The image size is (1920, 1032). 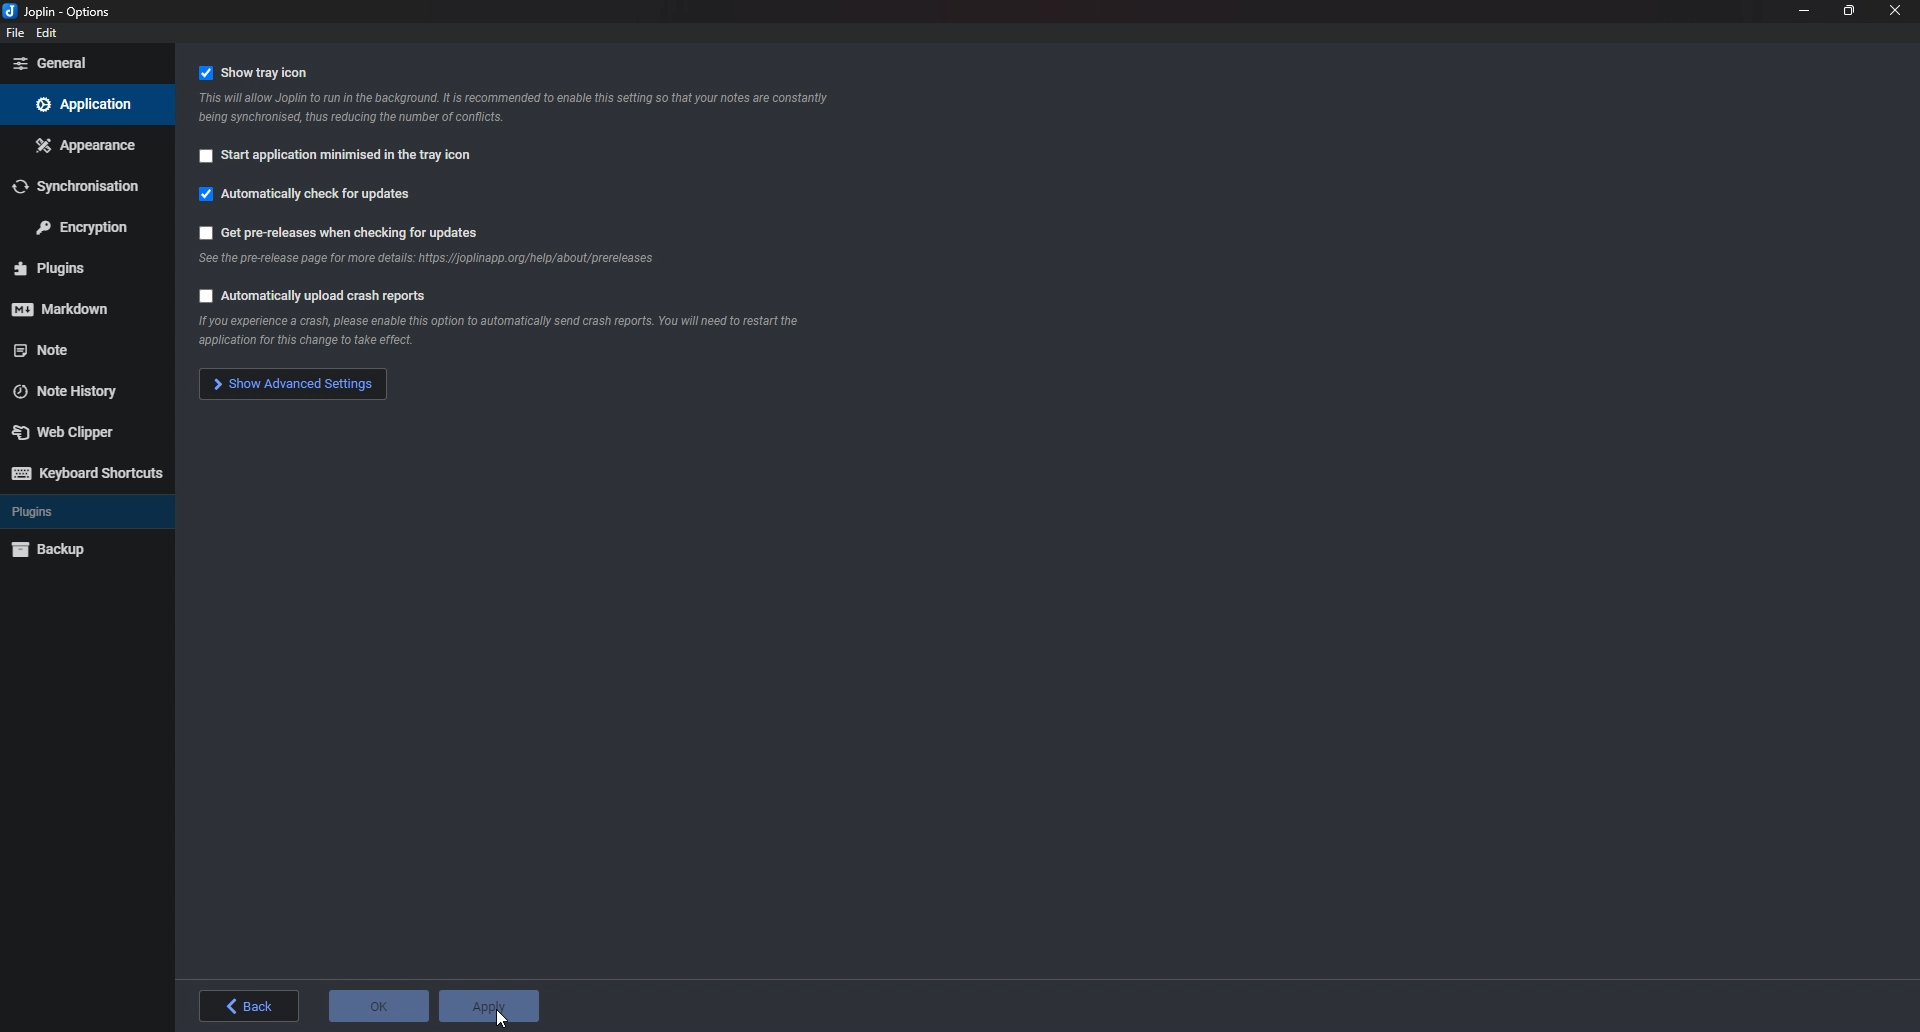 I want to click on ok, so click(x=381, y=1004).